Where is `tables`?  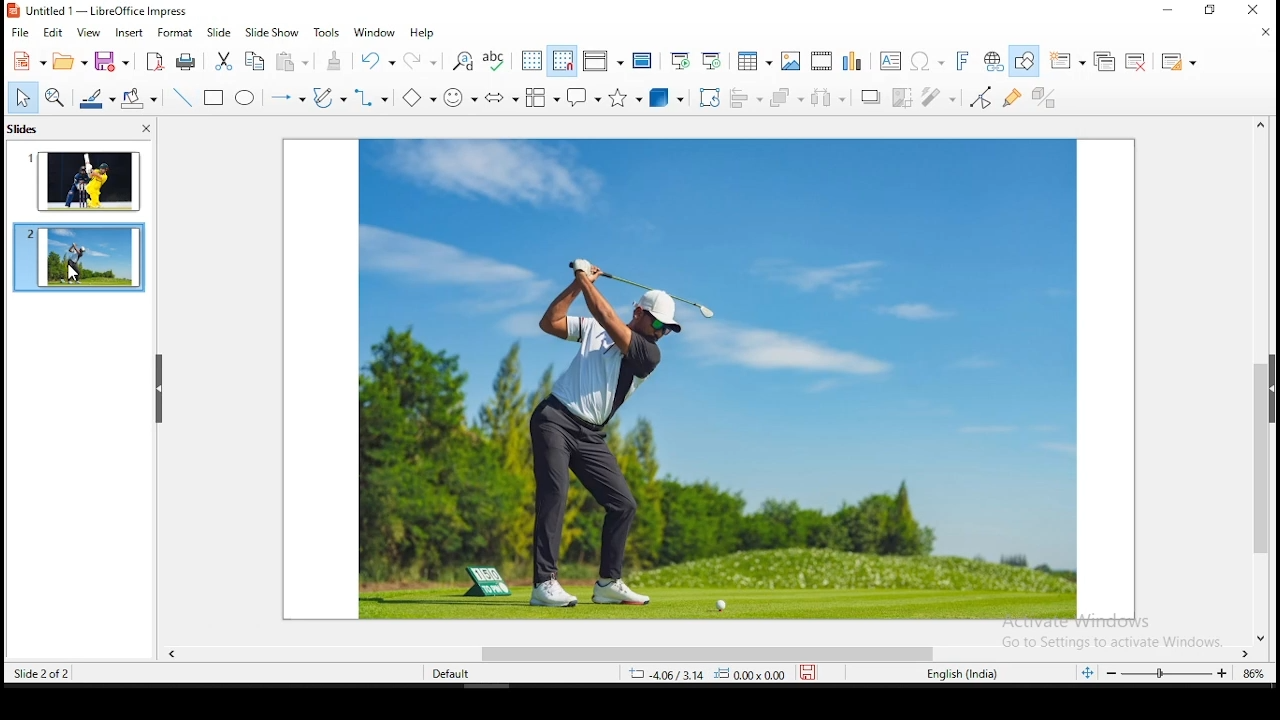
tables is located at coordinates (752, 59).